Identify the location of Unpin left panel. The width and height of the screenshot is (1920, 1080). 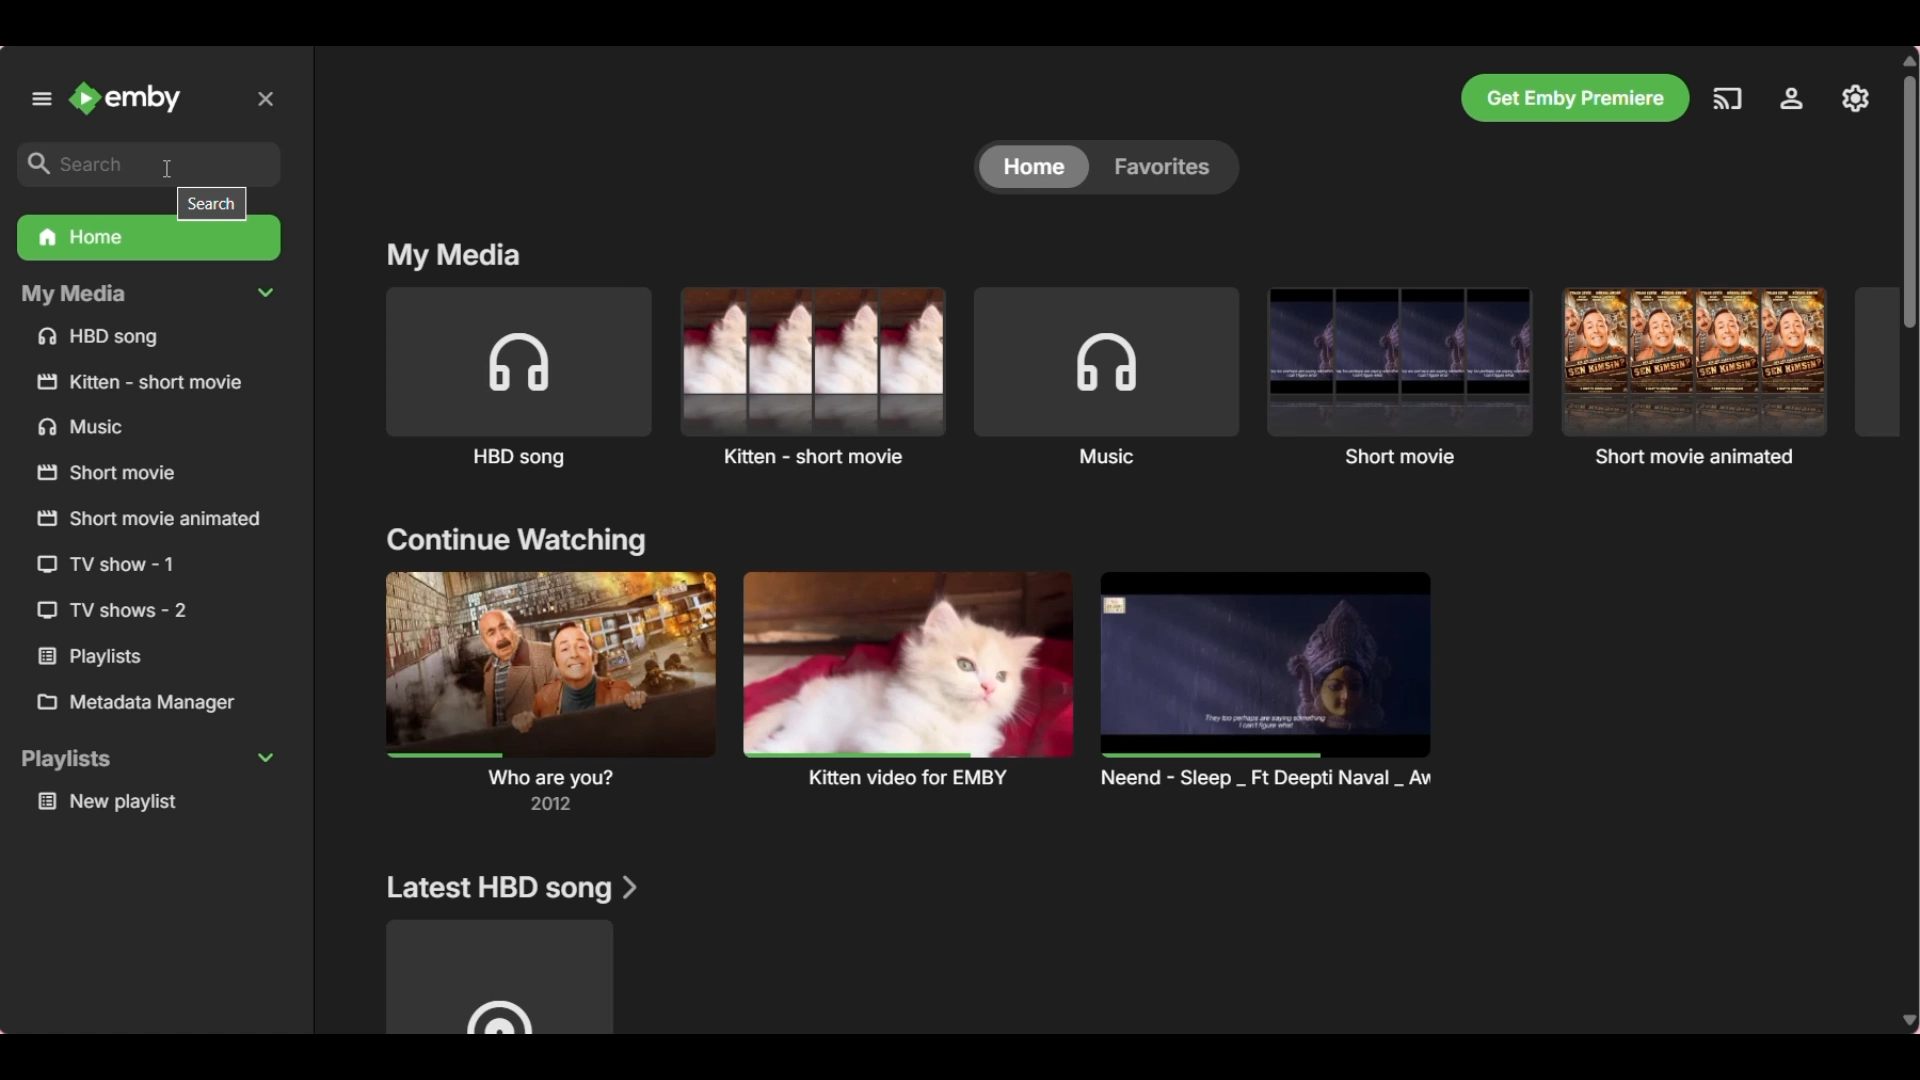
(41, 98).